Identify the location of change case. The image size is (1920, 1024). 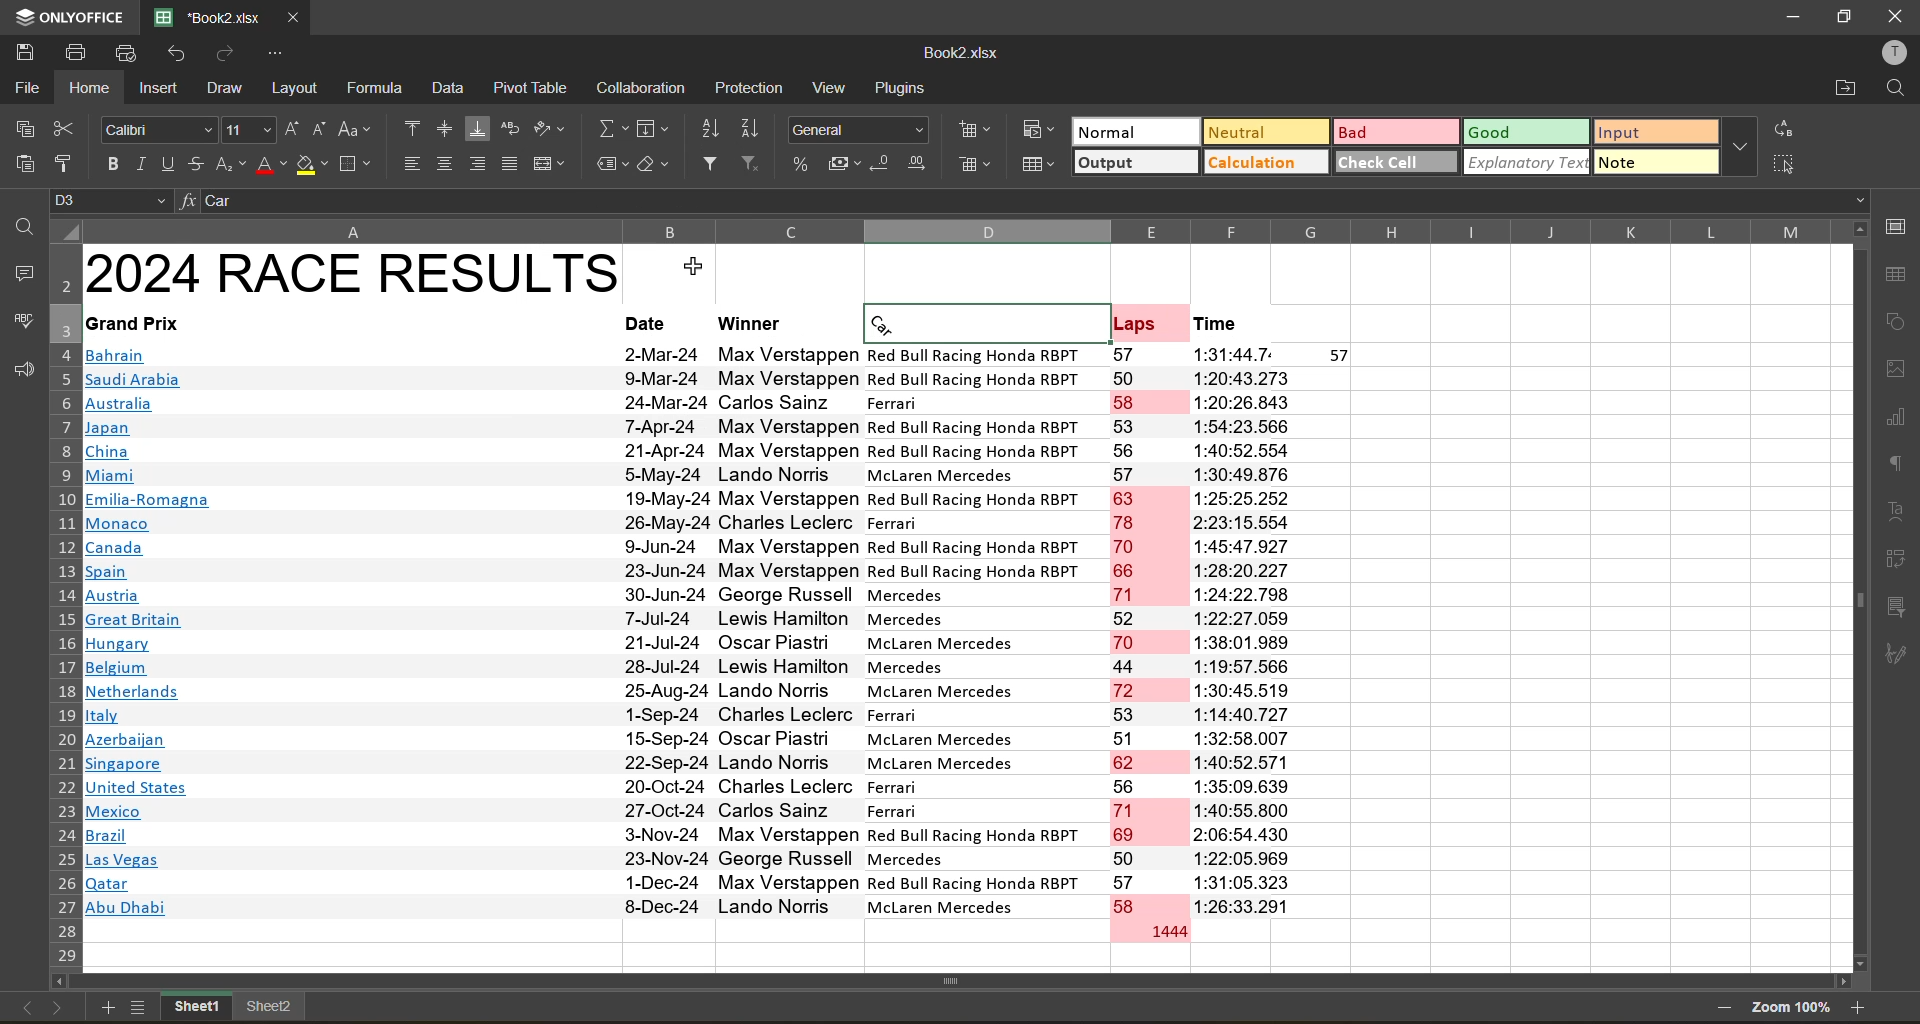
(356, 129).